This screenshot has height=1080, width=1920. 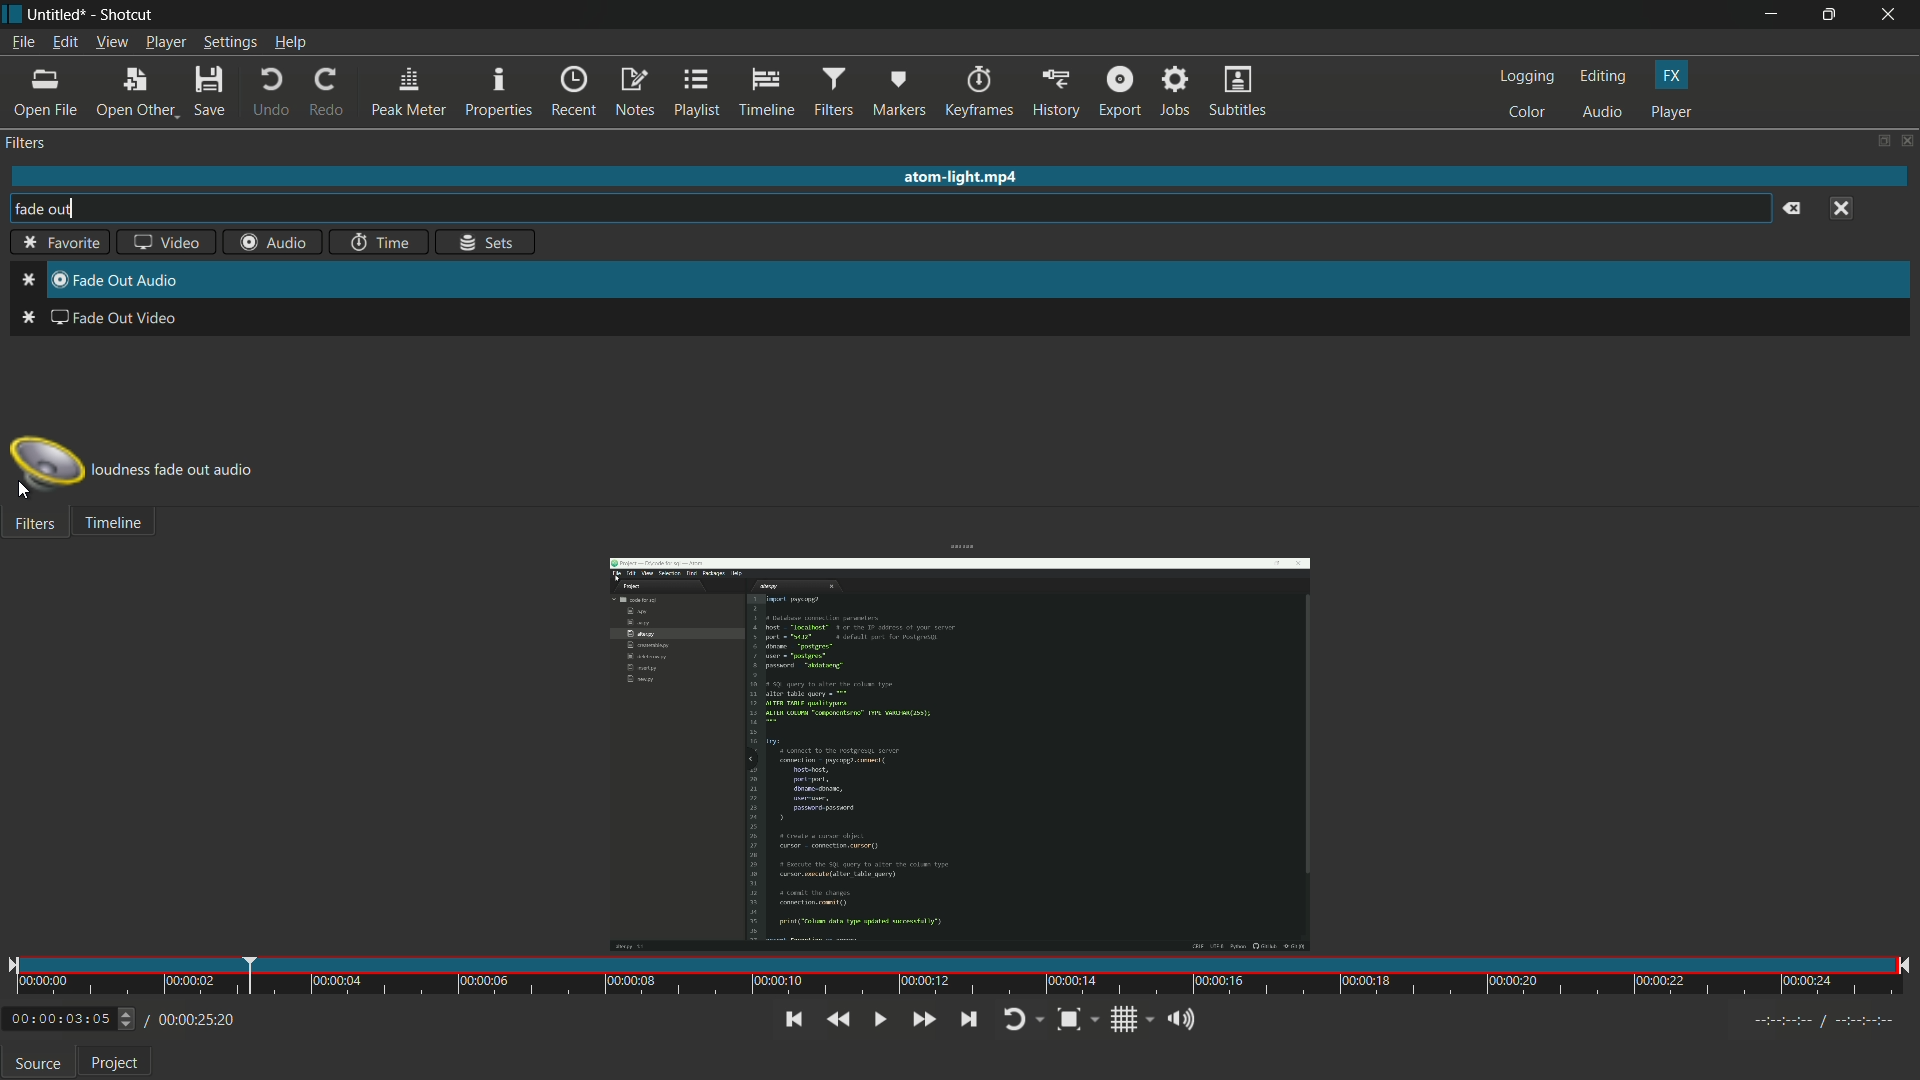 I want to click on export, so click(x=1119, y=90).